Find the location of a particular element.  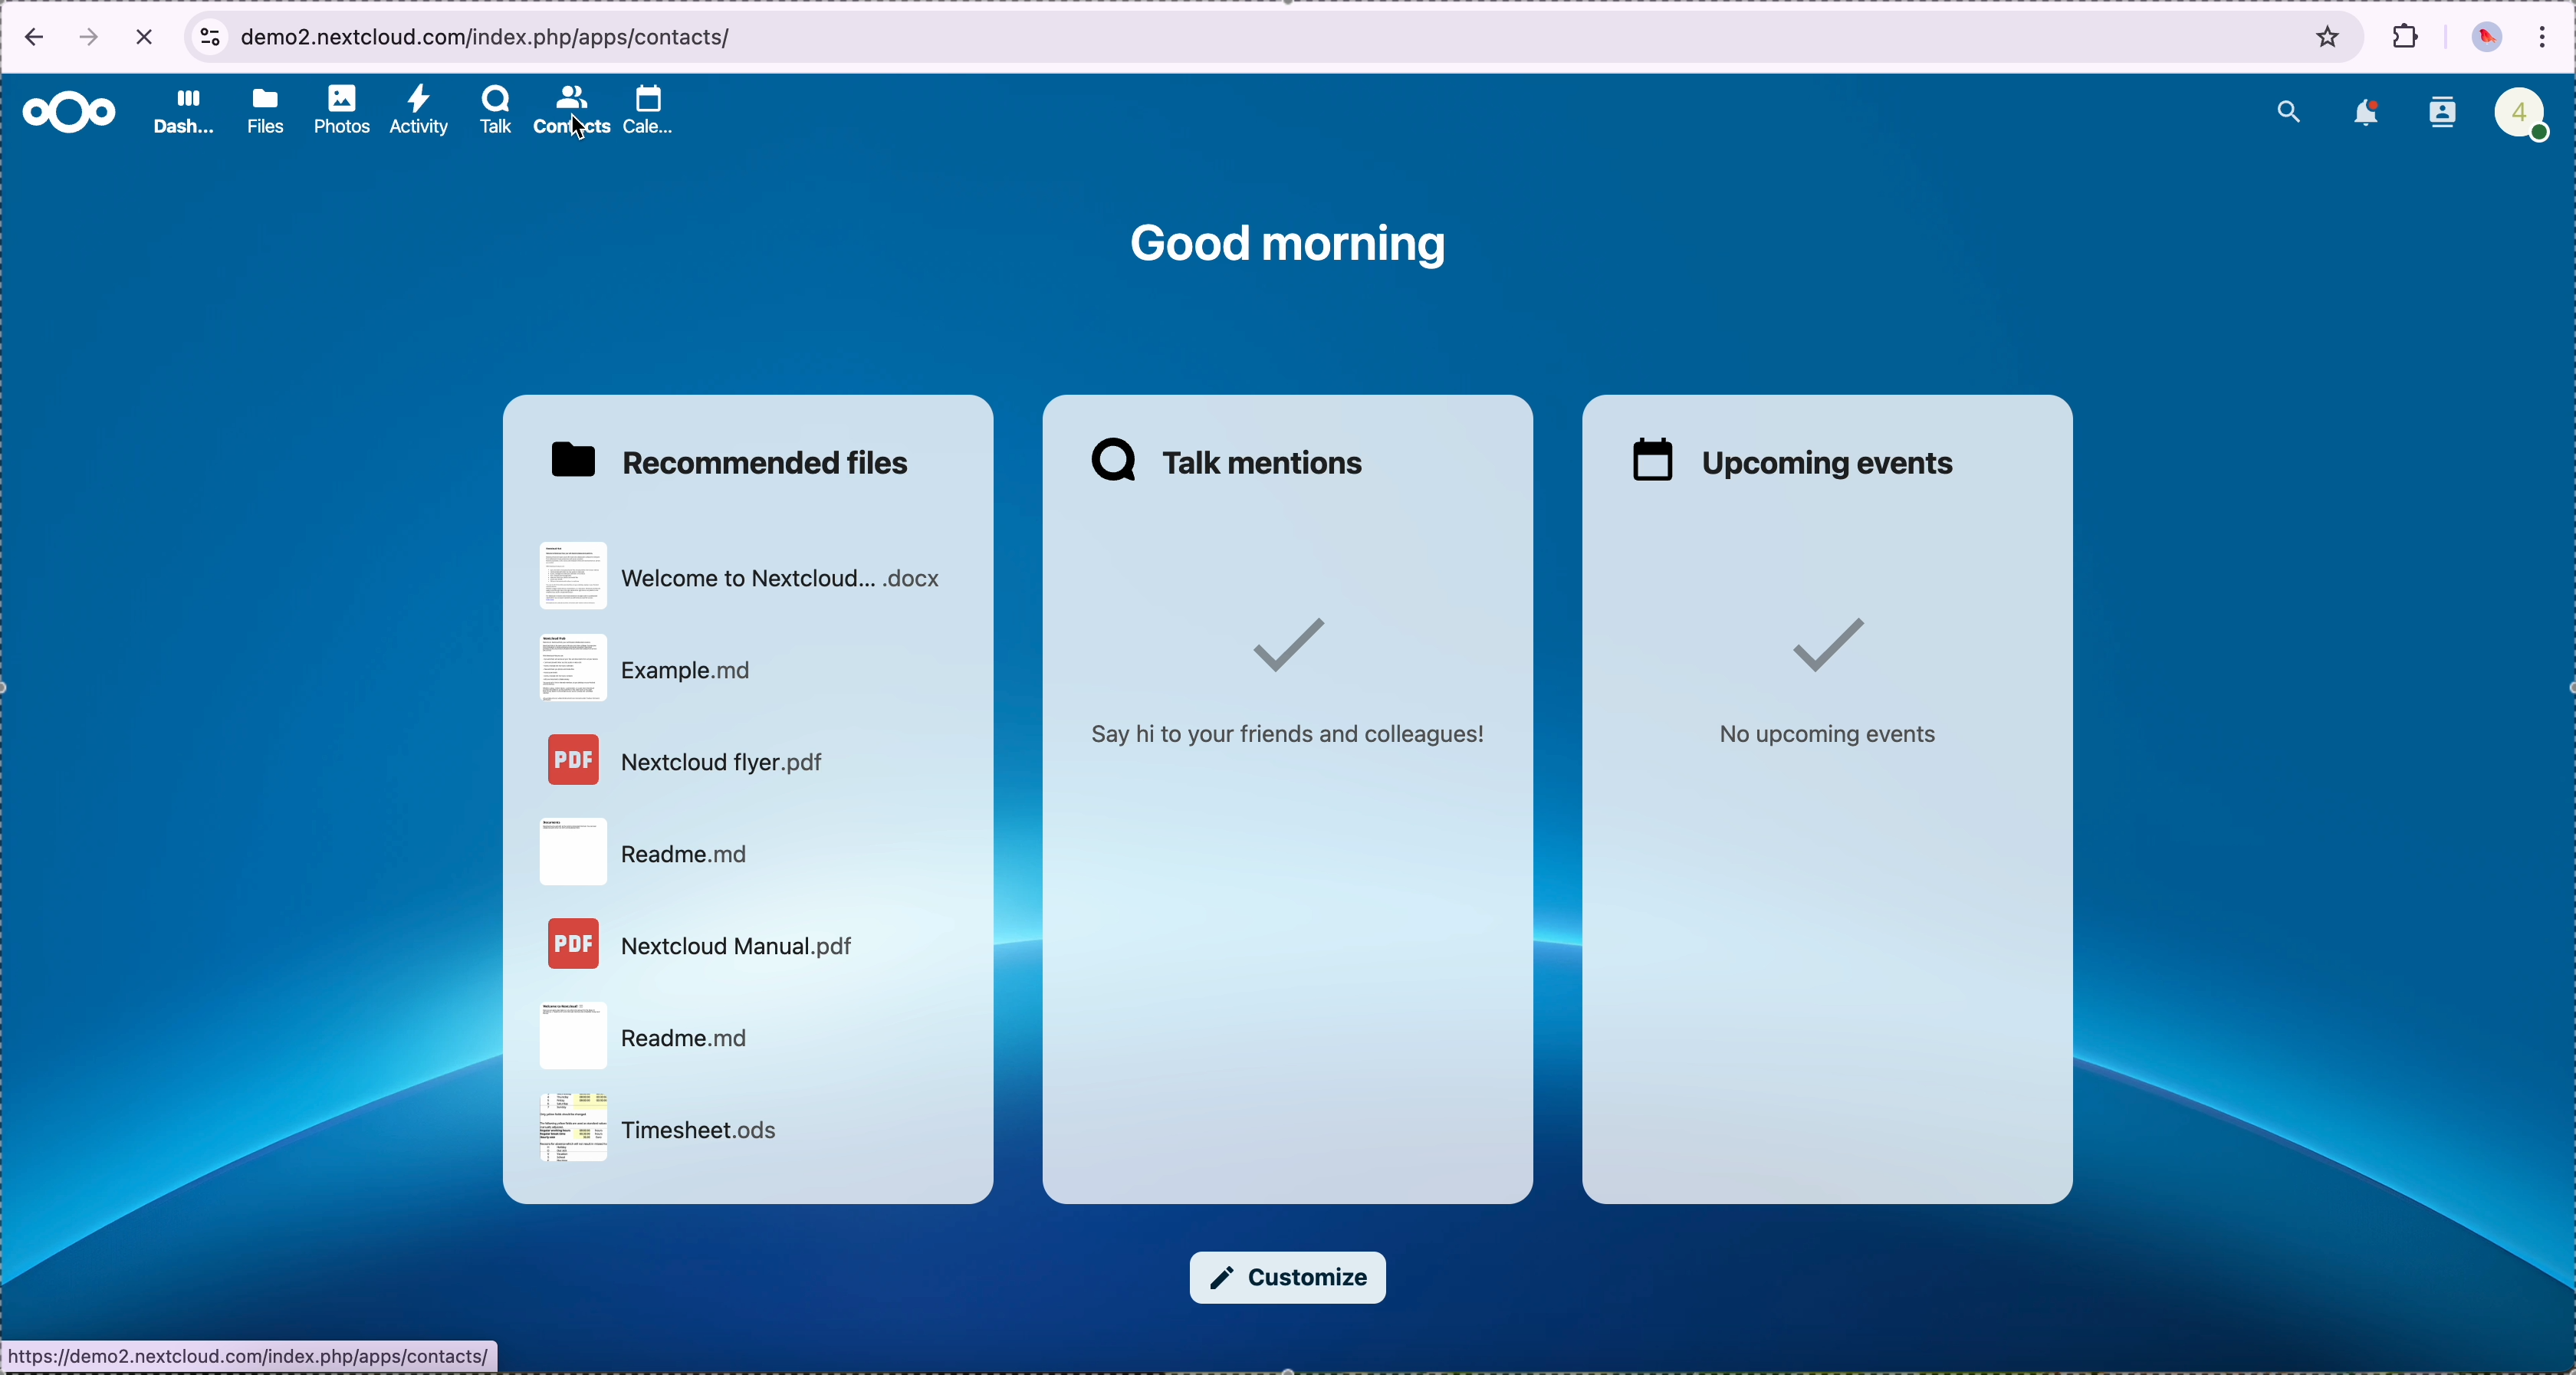

recommended files is located at coordinates (739, 458).